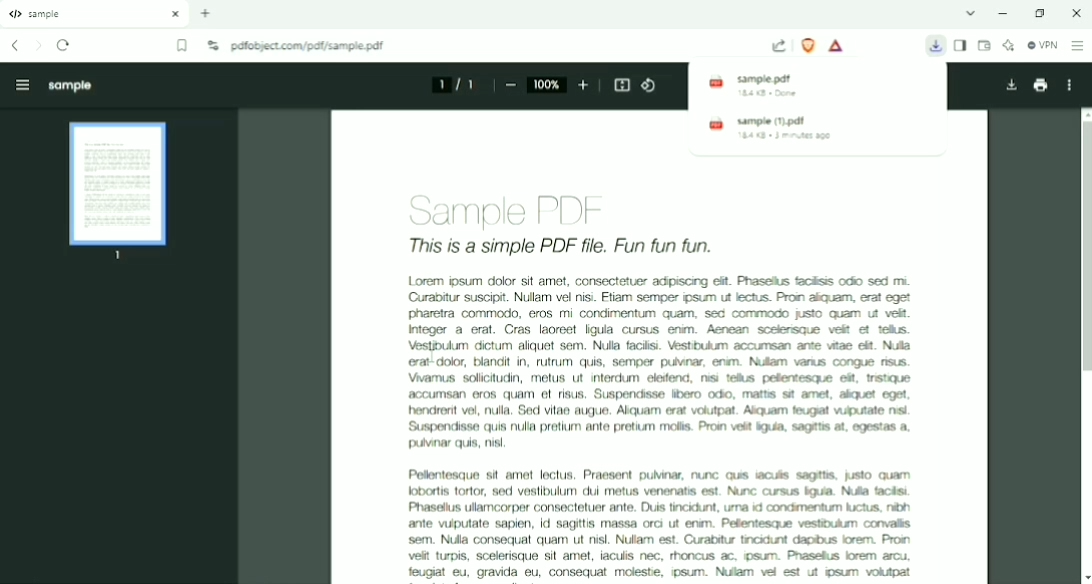 Image resolution: width=1092 pixels, height=584 pixels. I want to click on Fit to page, so click(623, 85).